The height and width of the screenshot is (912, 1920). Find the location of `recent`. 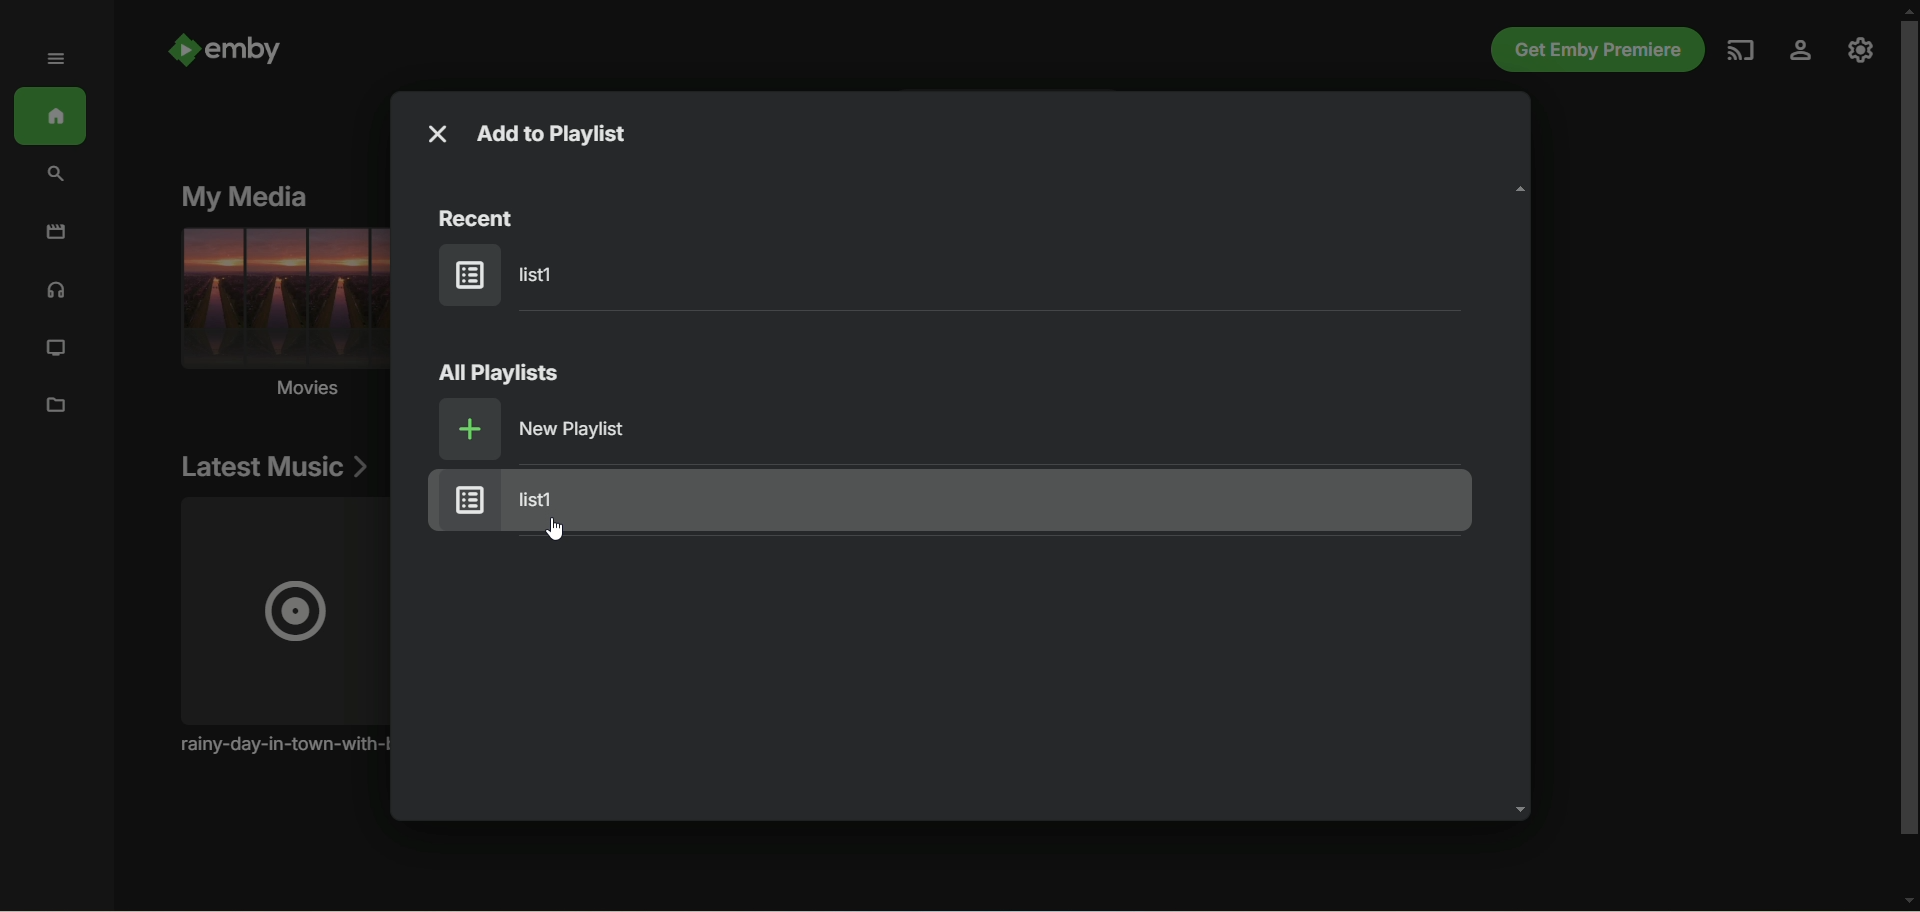

recent is located at coordinates (483, 218).